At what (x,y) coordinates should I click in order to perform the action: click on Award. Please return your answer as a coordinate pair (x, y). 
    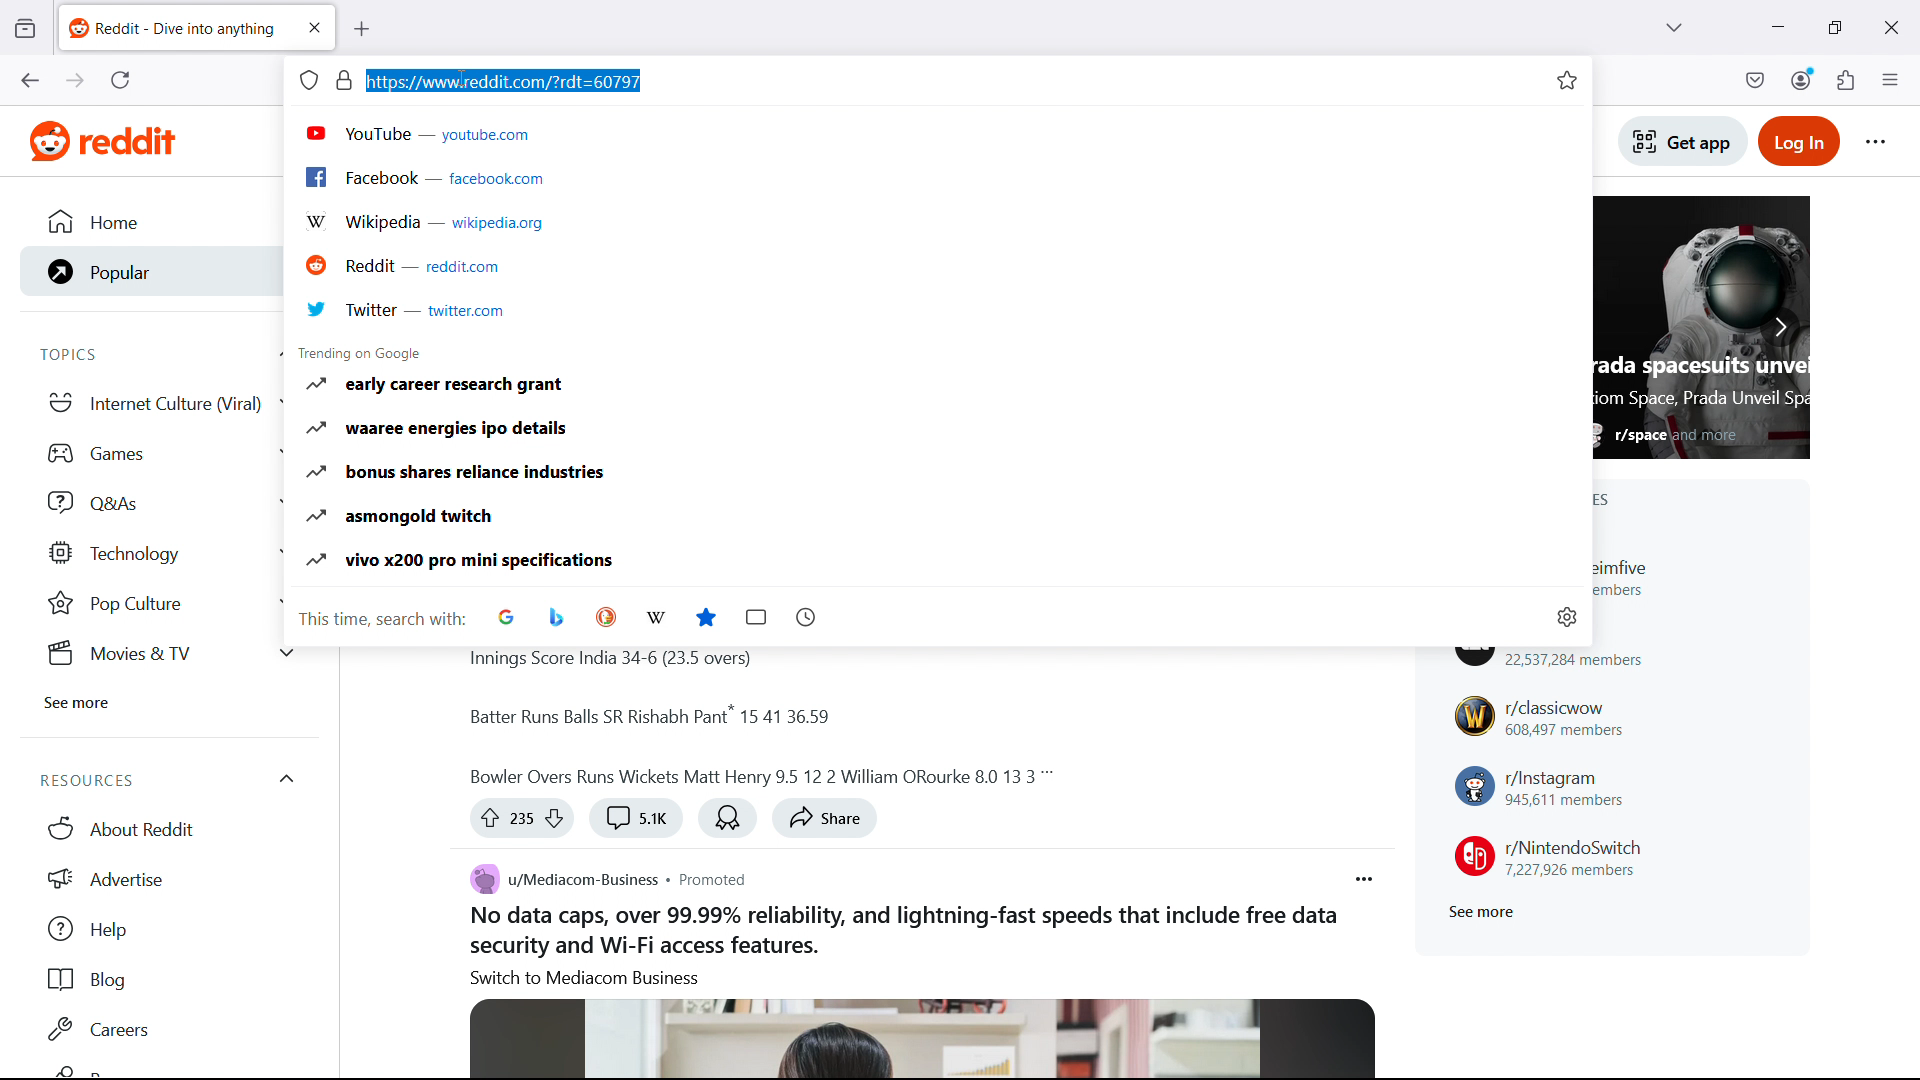
    Looking at the image, I should click on (728, 817).